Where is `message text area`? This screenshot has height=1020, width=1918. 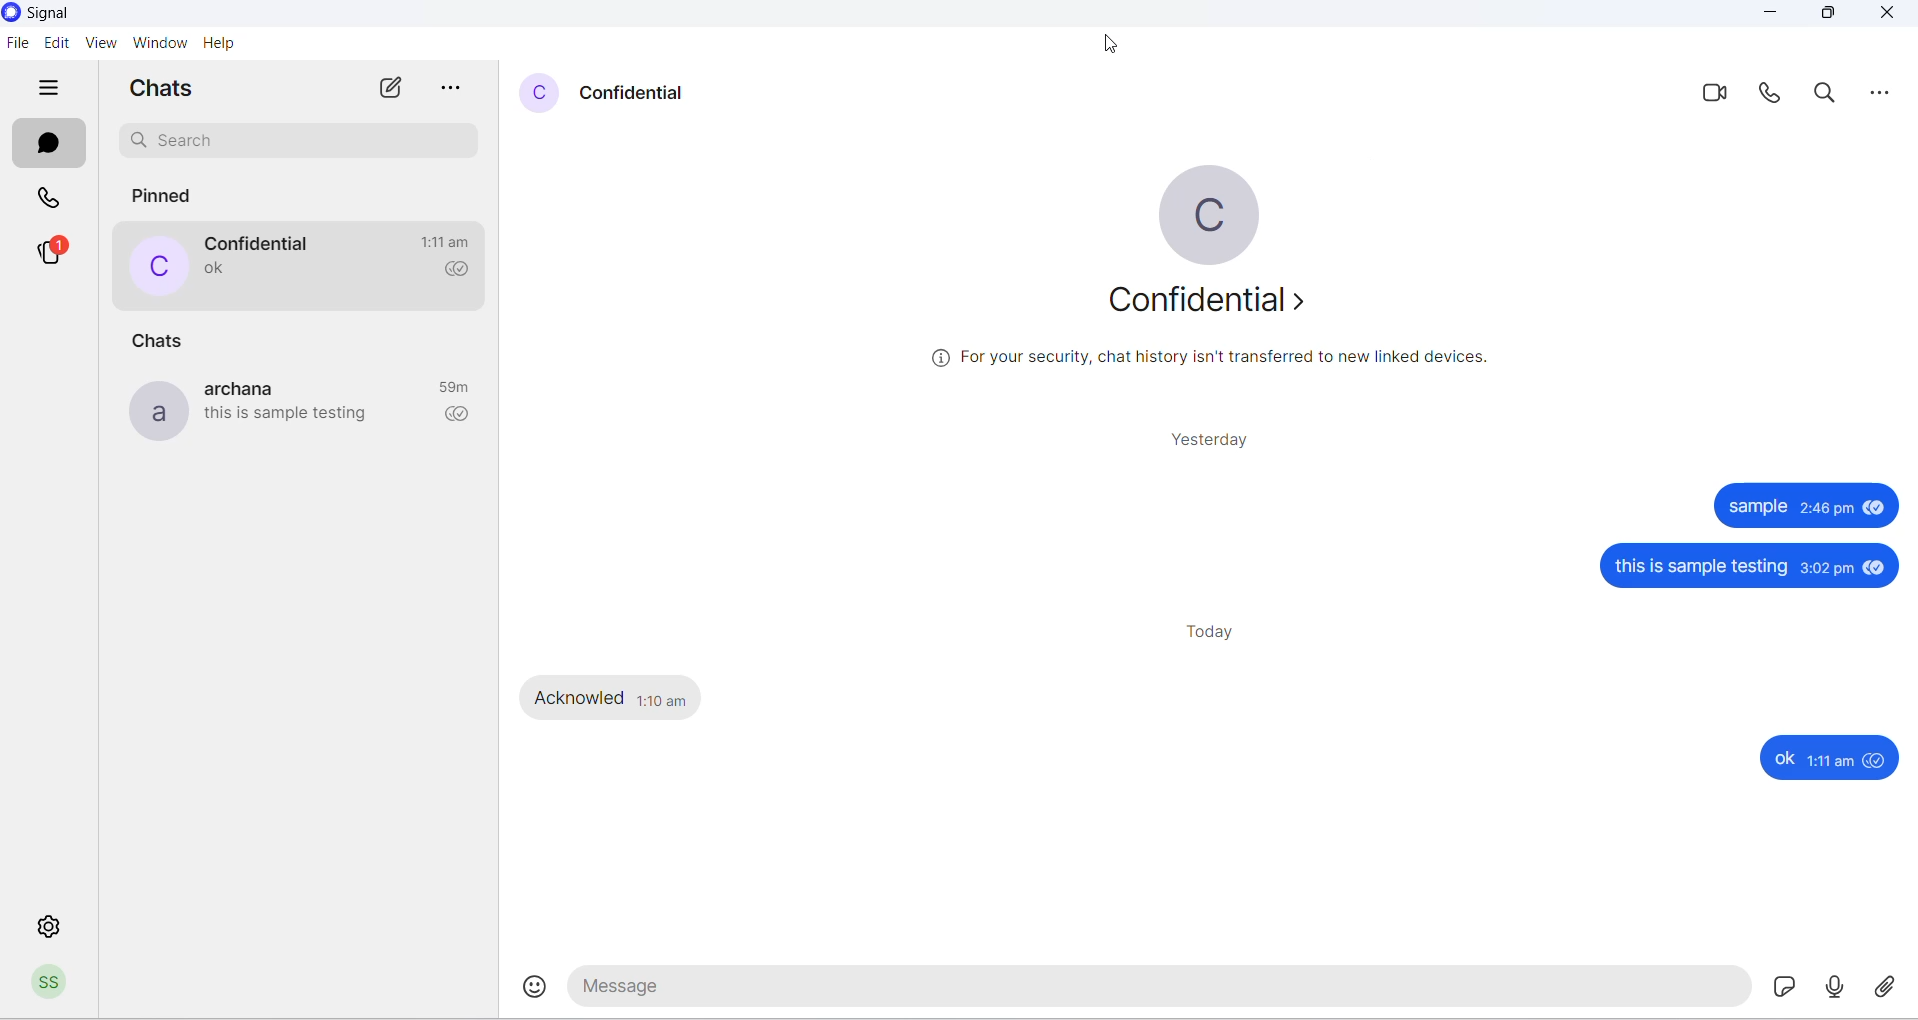
message text area is located at coordinates (1161, 992).